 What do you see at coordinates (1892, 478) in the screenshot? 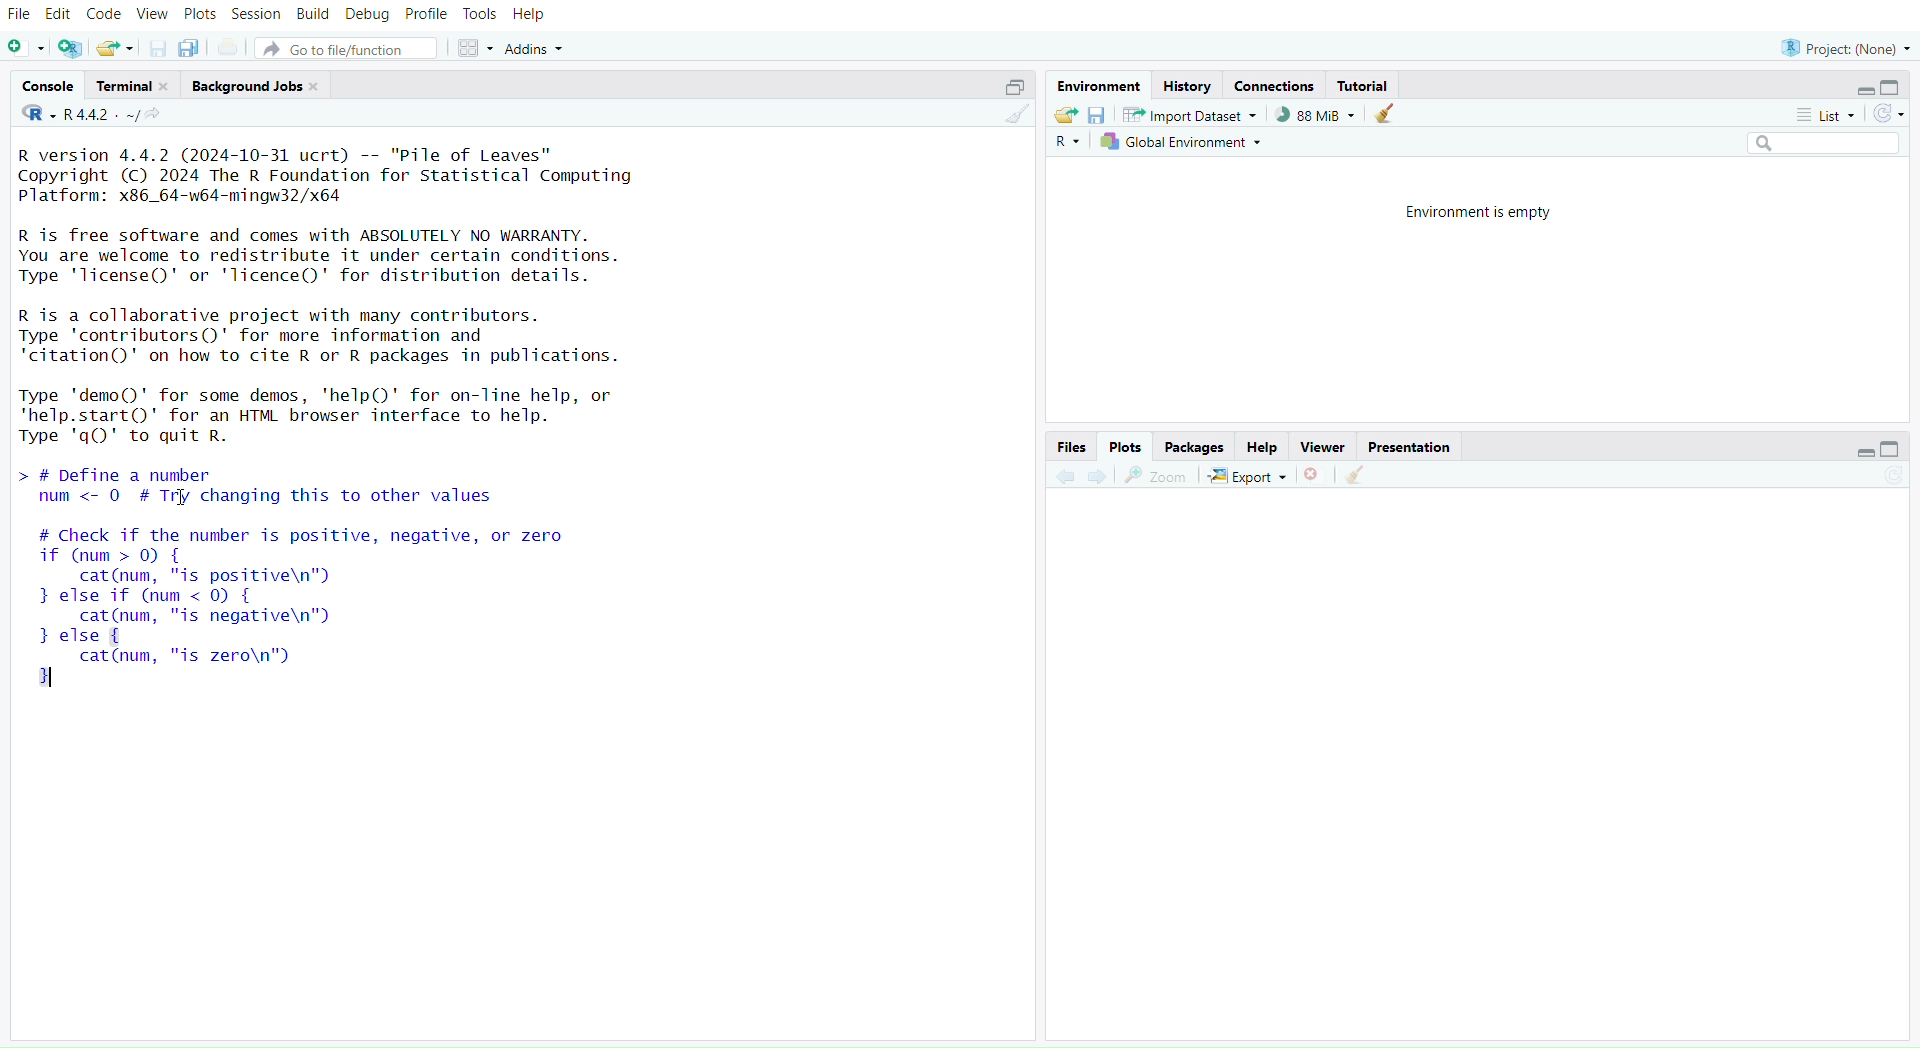
I see `refresh current plot` at bounding box center [1892, 478].